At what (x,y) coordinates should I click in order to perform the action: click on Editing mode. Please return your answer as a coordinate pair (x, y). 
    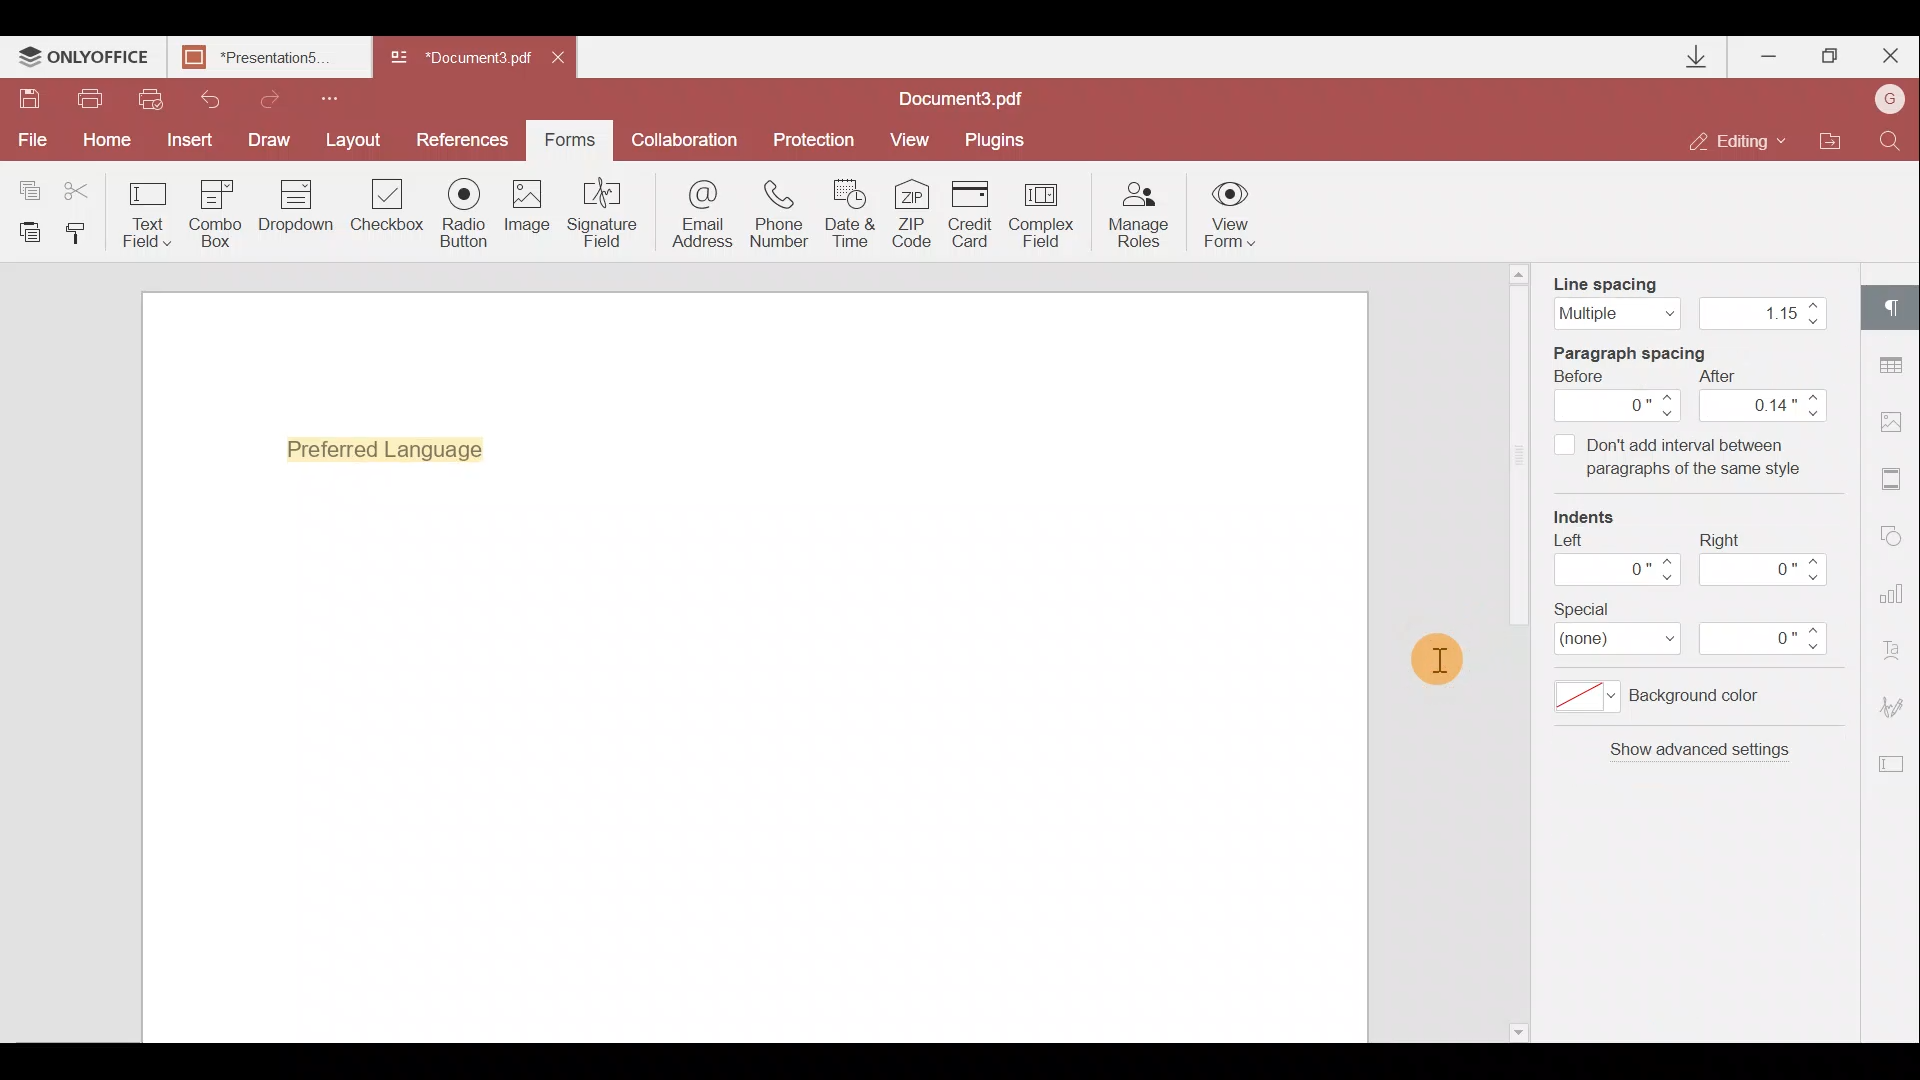
    Looking at the image, I should click on (1738, 140).